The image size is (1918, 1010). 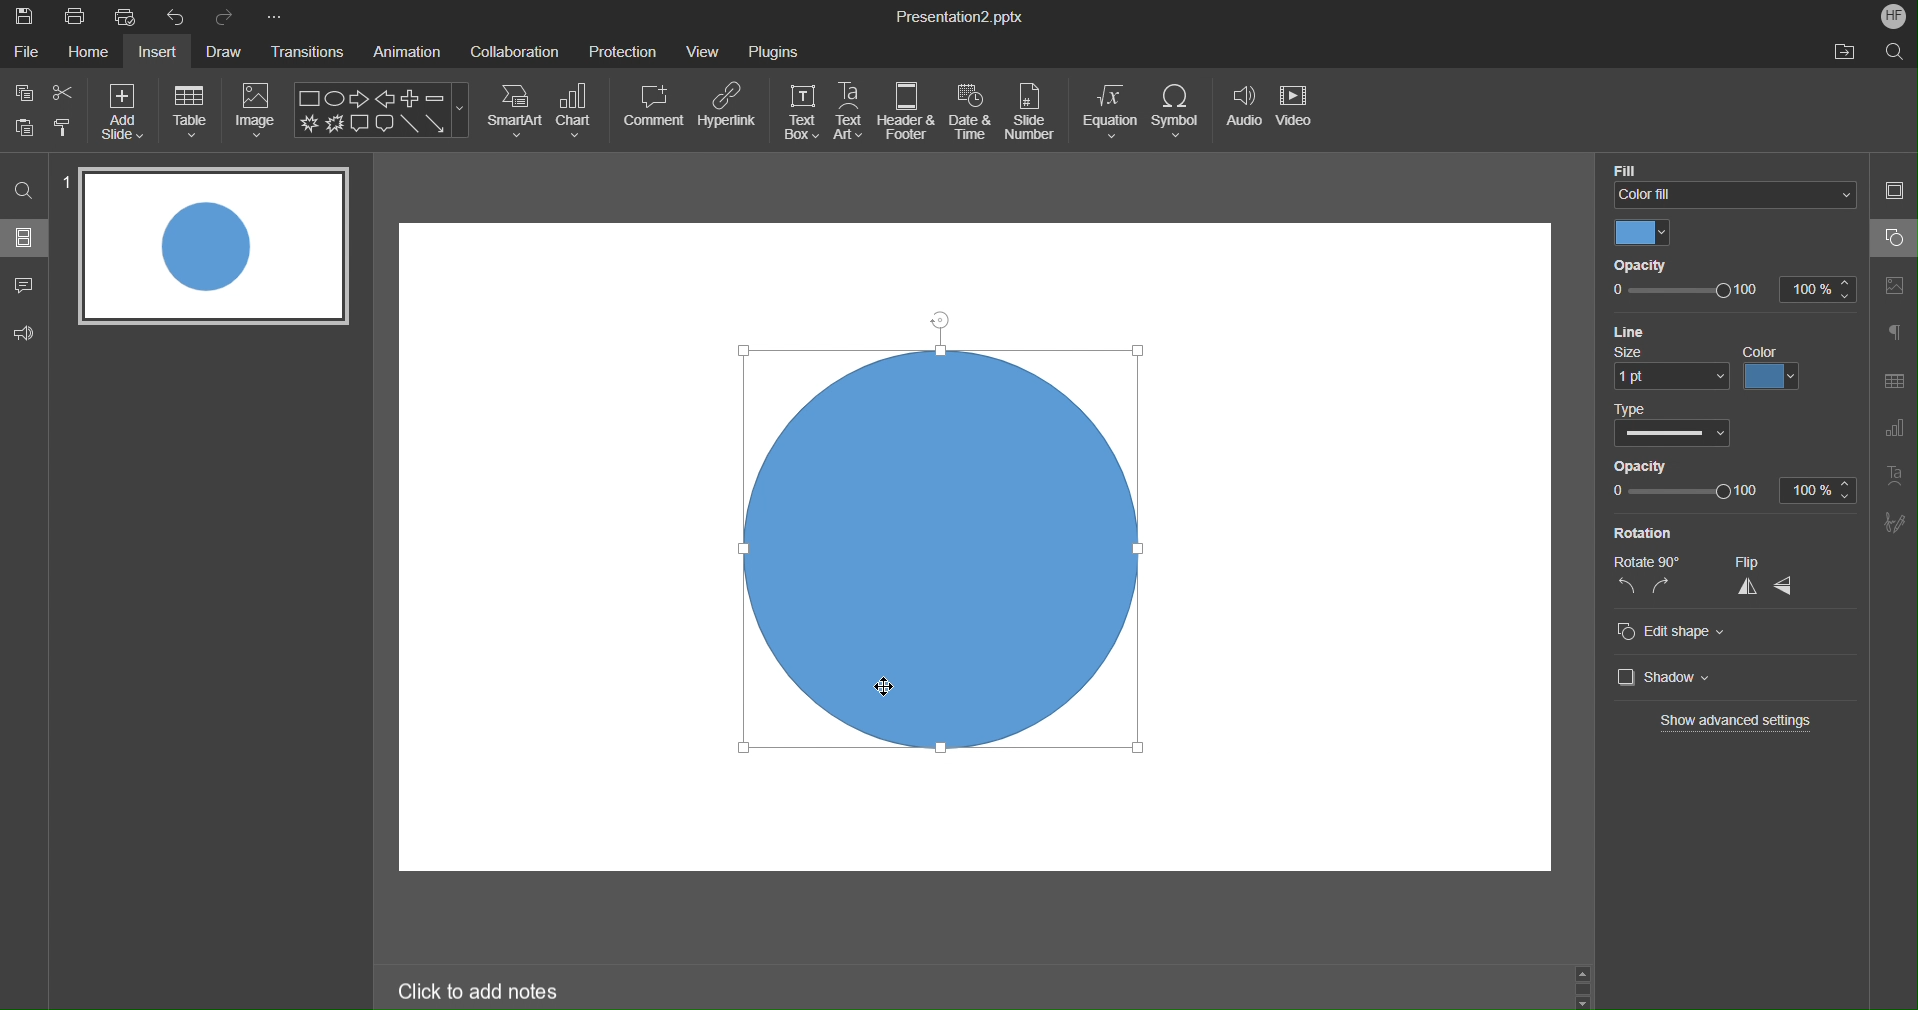 What do you see at coordinates (1896, 283) in the screenshot?
I see `Image Settings` at bounding box center [1896, 283].